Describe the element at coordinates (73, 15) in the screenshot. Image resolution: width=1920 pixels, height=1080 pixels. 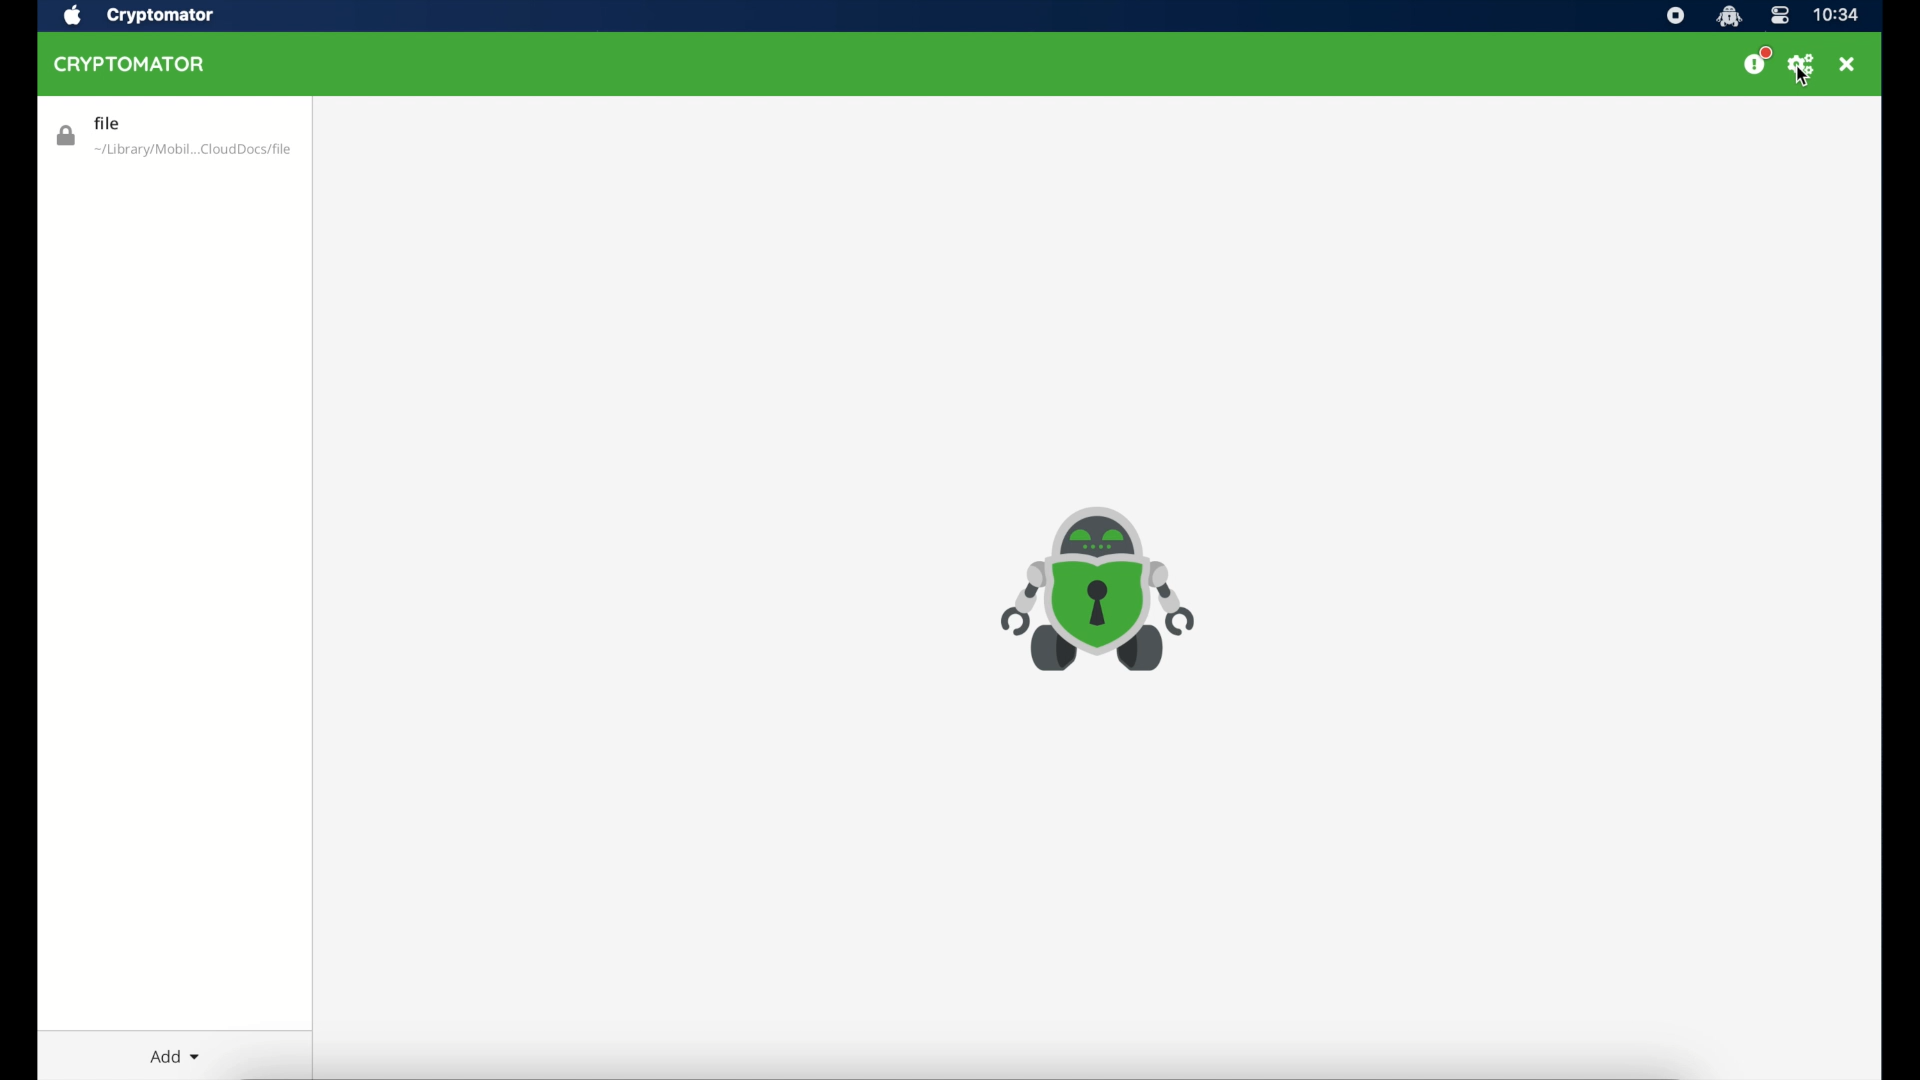
I see `apple icon` at that location.